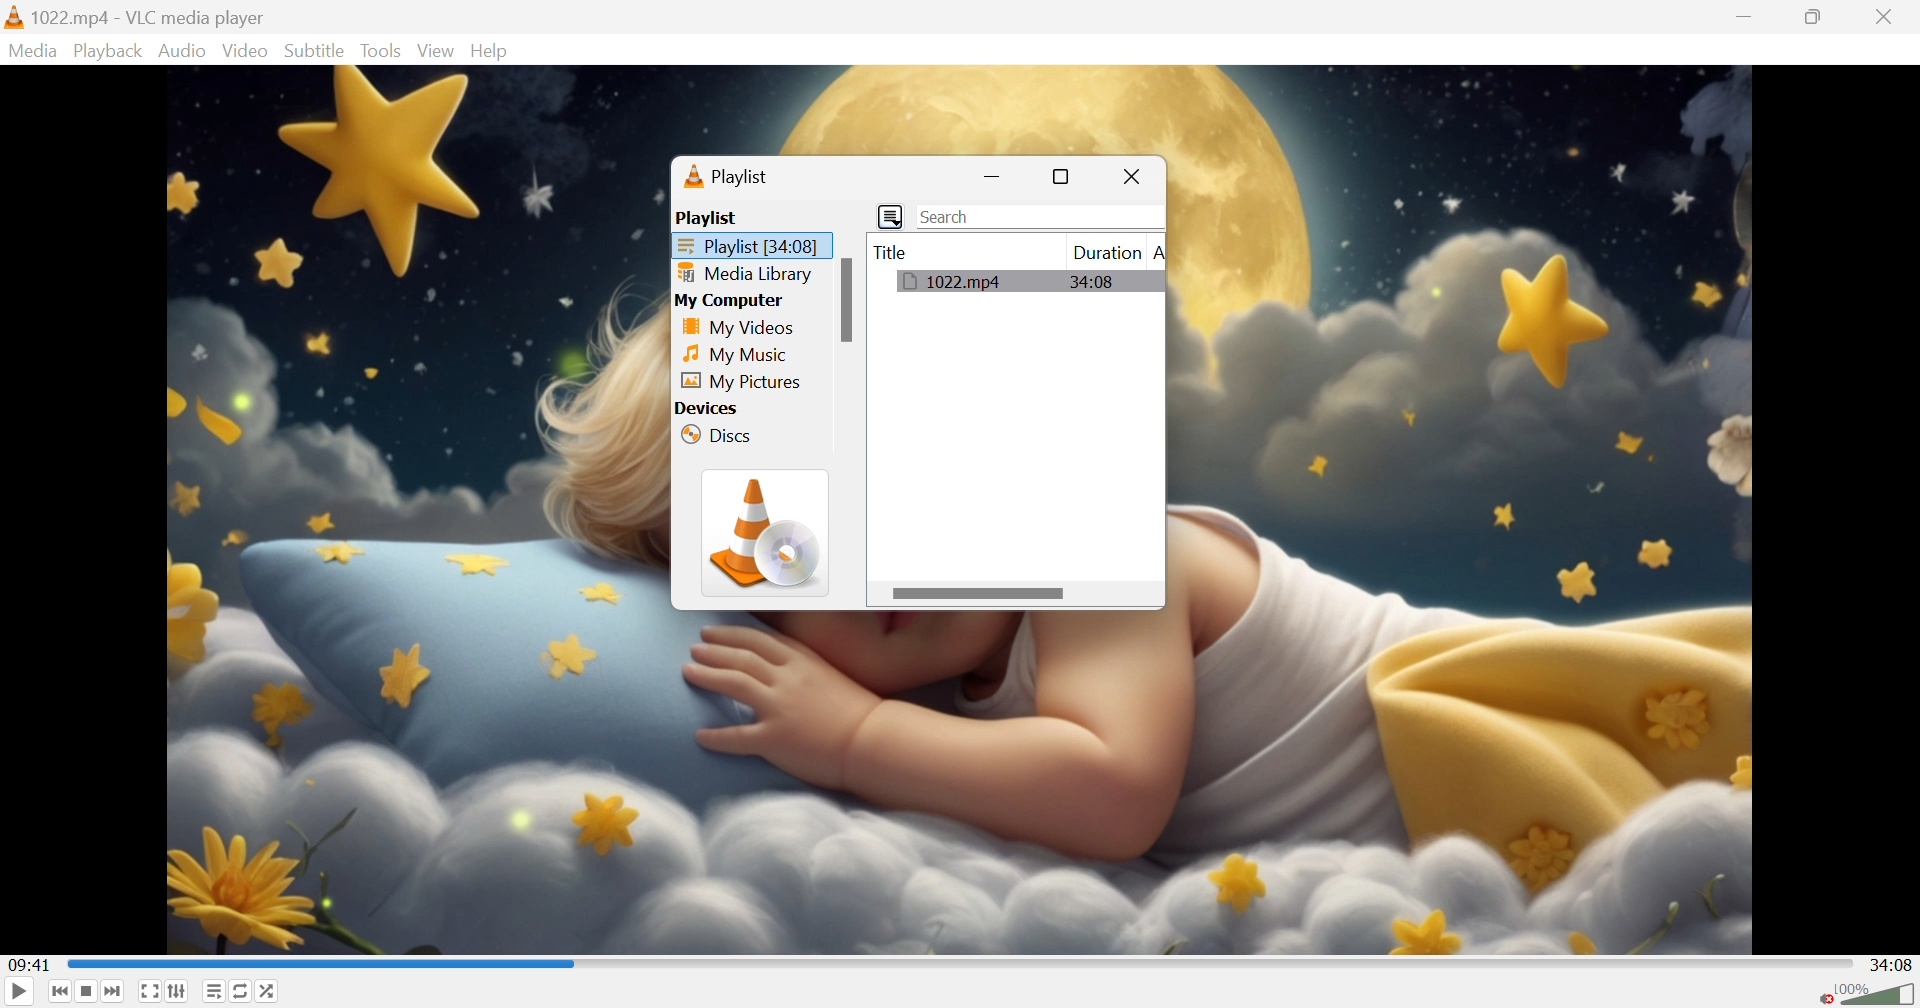 The height and width of the screenshot is (1008, 1920). Describe the element at coordinates (731, 300) in the screenshot. I see `My Computer` at that location.